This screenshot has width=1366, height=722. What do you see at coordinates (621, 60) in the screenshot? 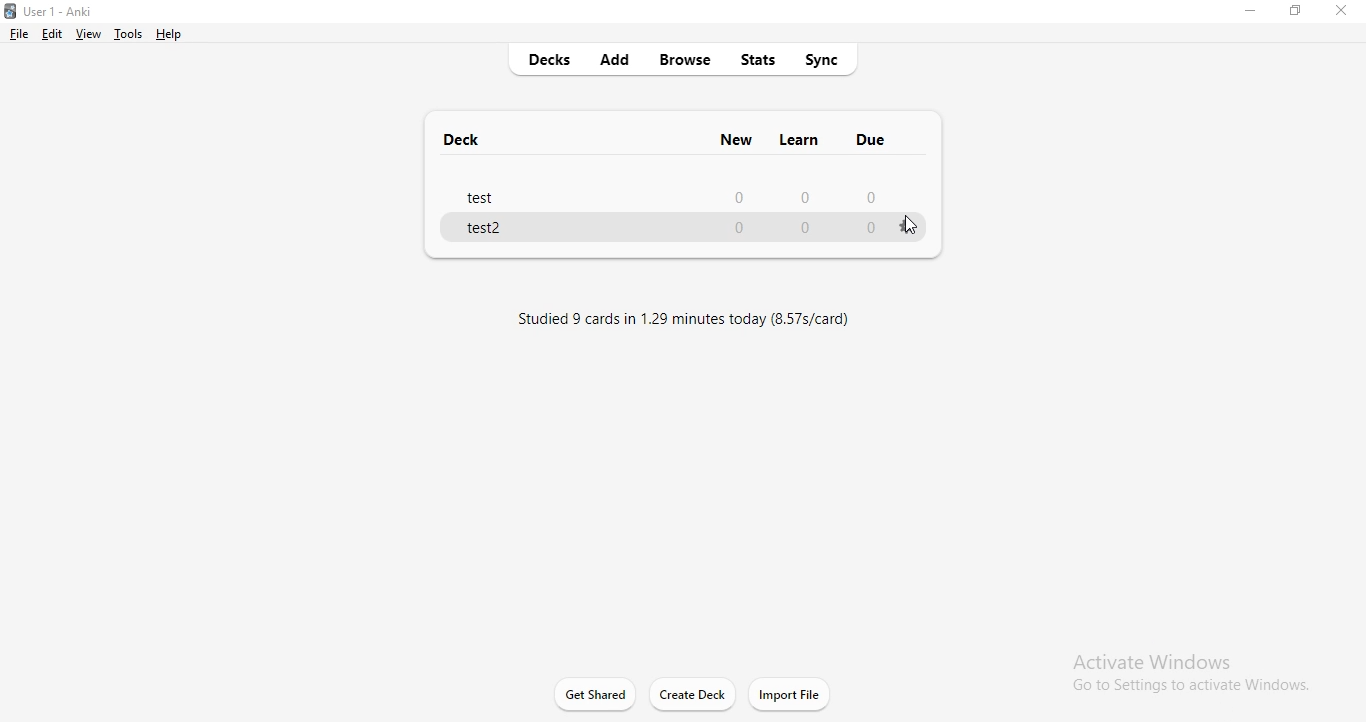
I see `add` at bounding box center [621, 60].